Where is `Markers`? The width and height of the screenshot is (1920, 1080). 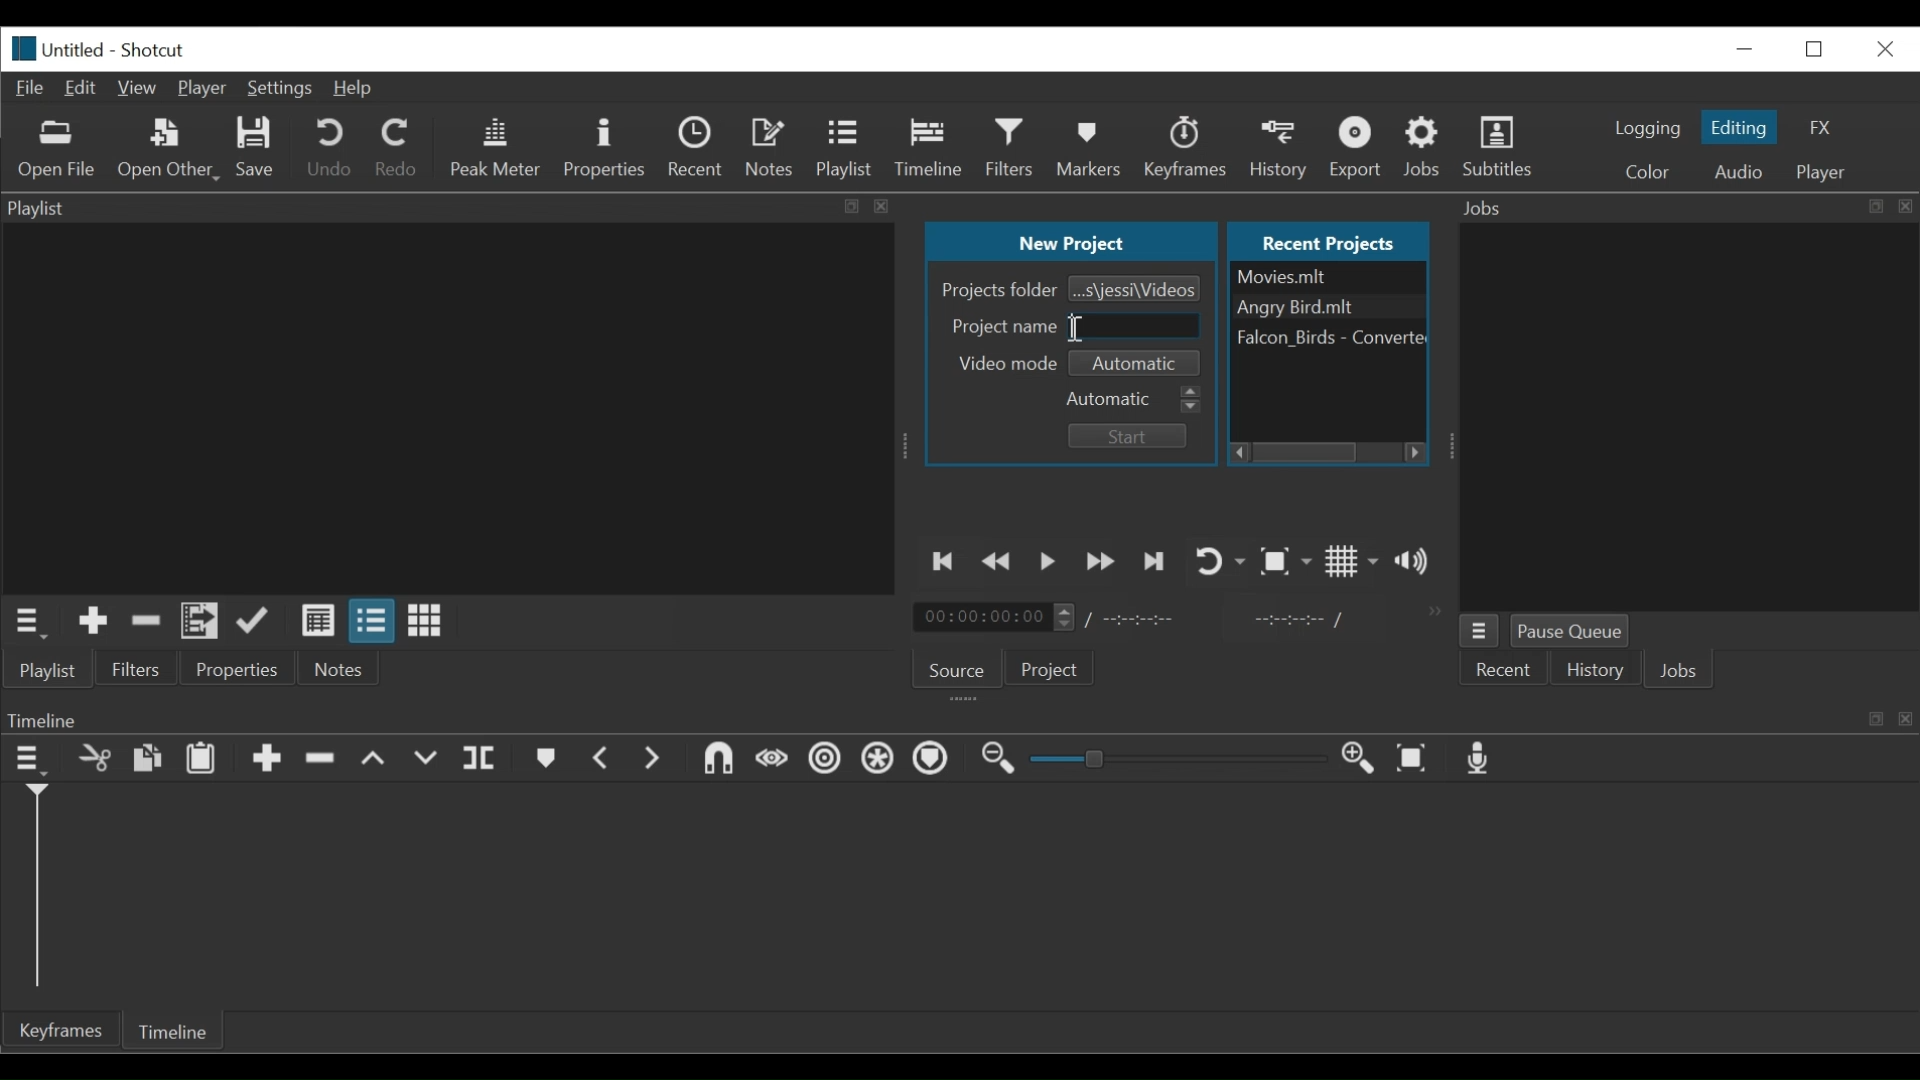
Markers is located at coordinates (544, 757).